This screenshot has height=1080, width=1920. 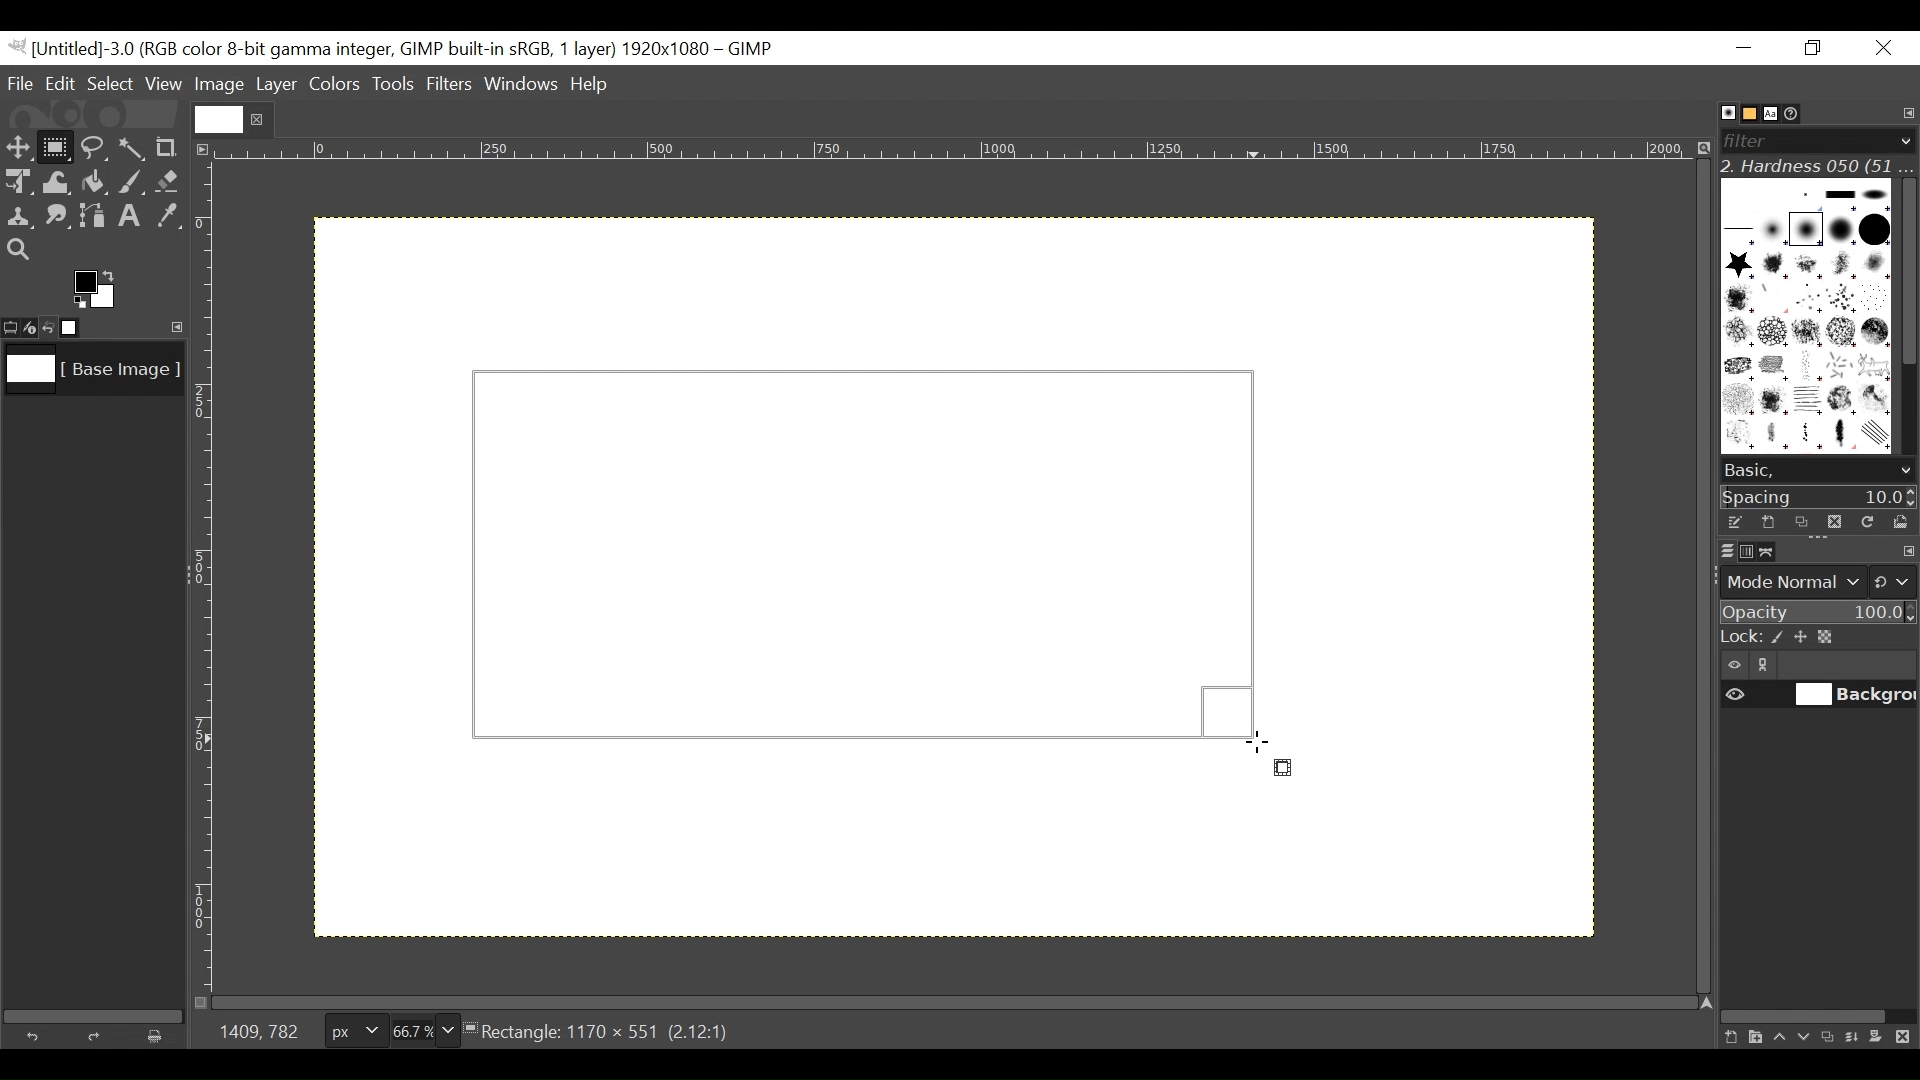 I want to click on Rectangle Select Tool, so click(x=56, y=146).